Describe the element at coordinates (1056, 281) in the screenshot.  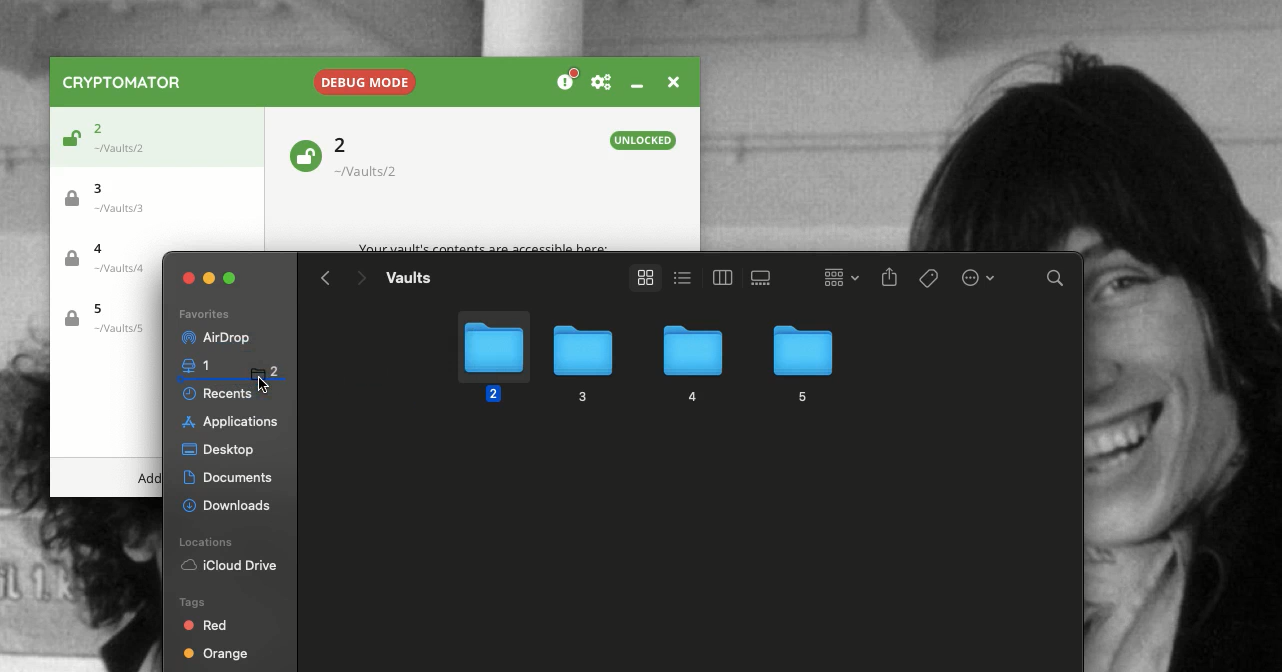
I see `Search` at that location.